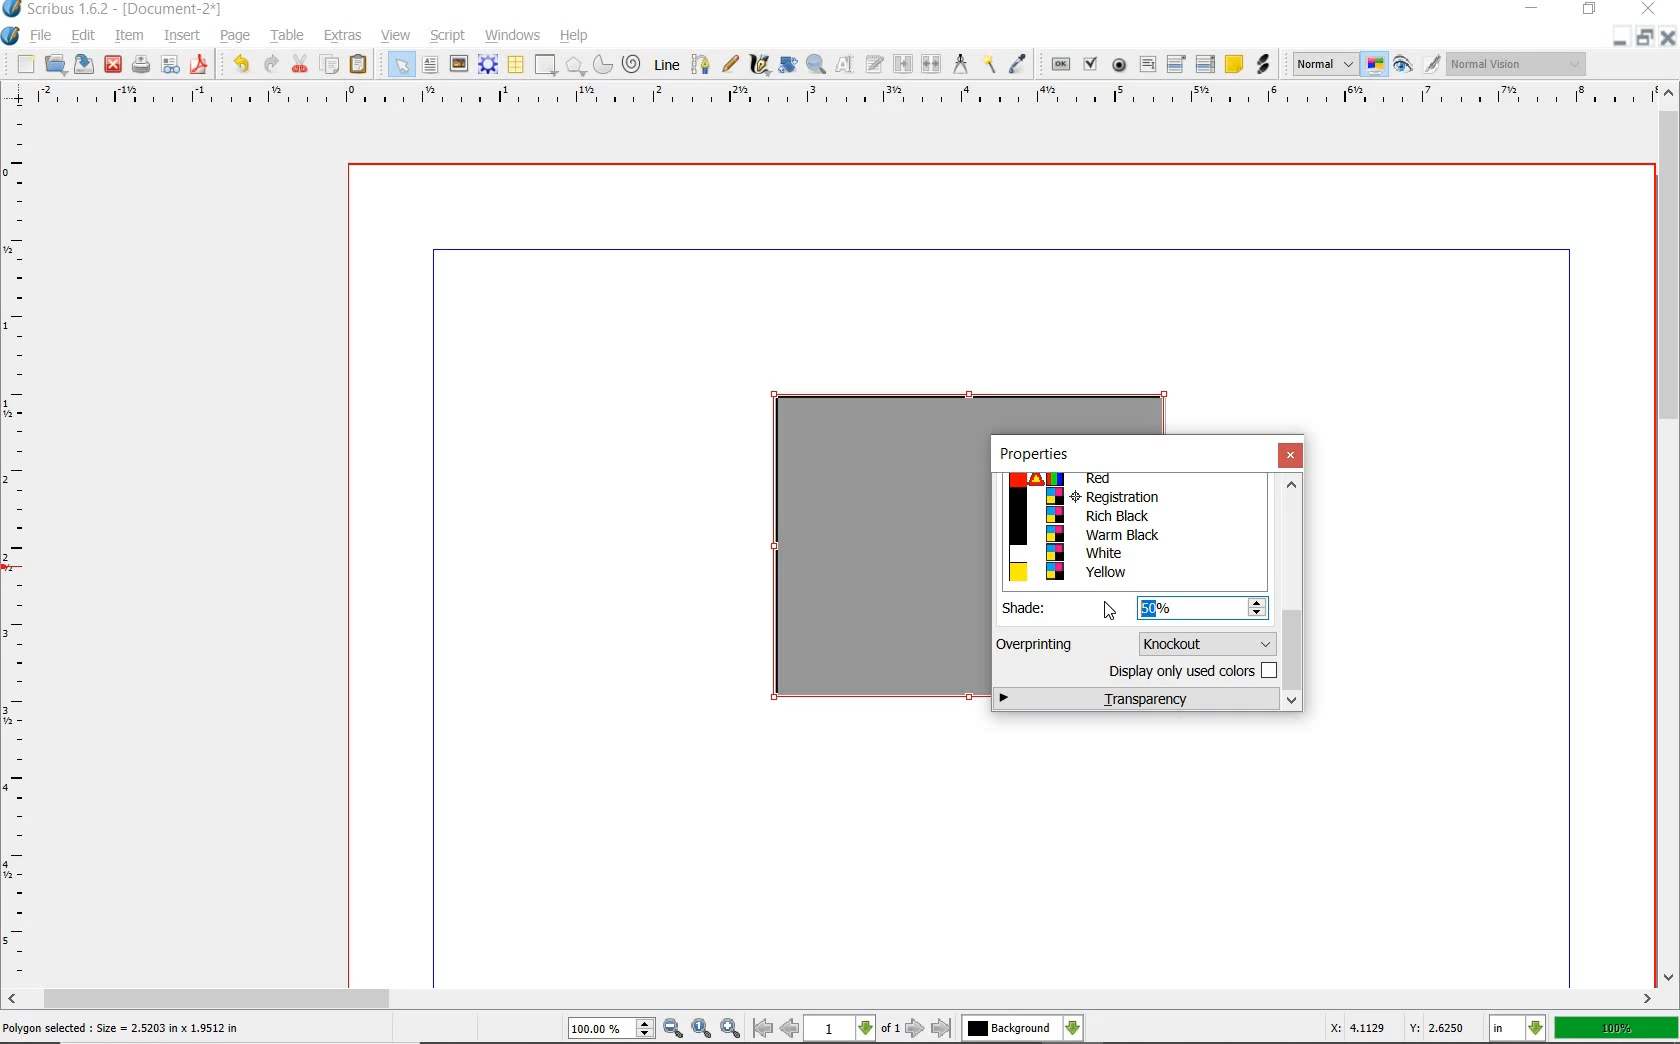  I want to click on go to last page, so click(942, 1027).